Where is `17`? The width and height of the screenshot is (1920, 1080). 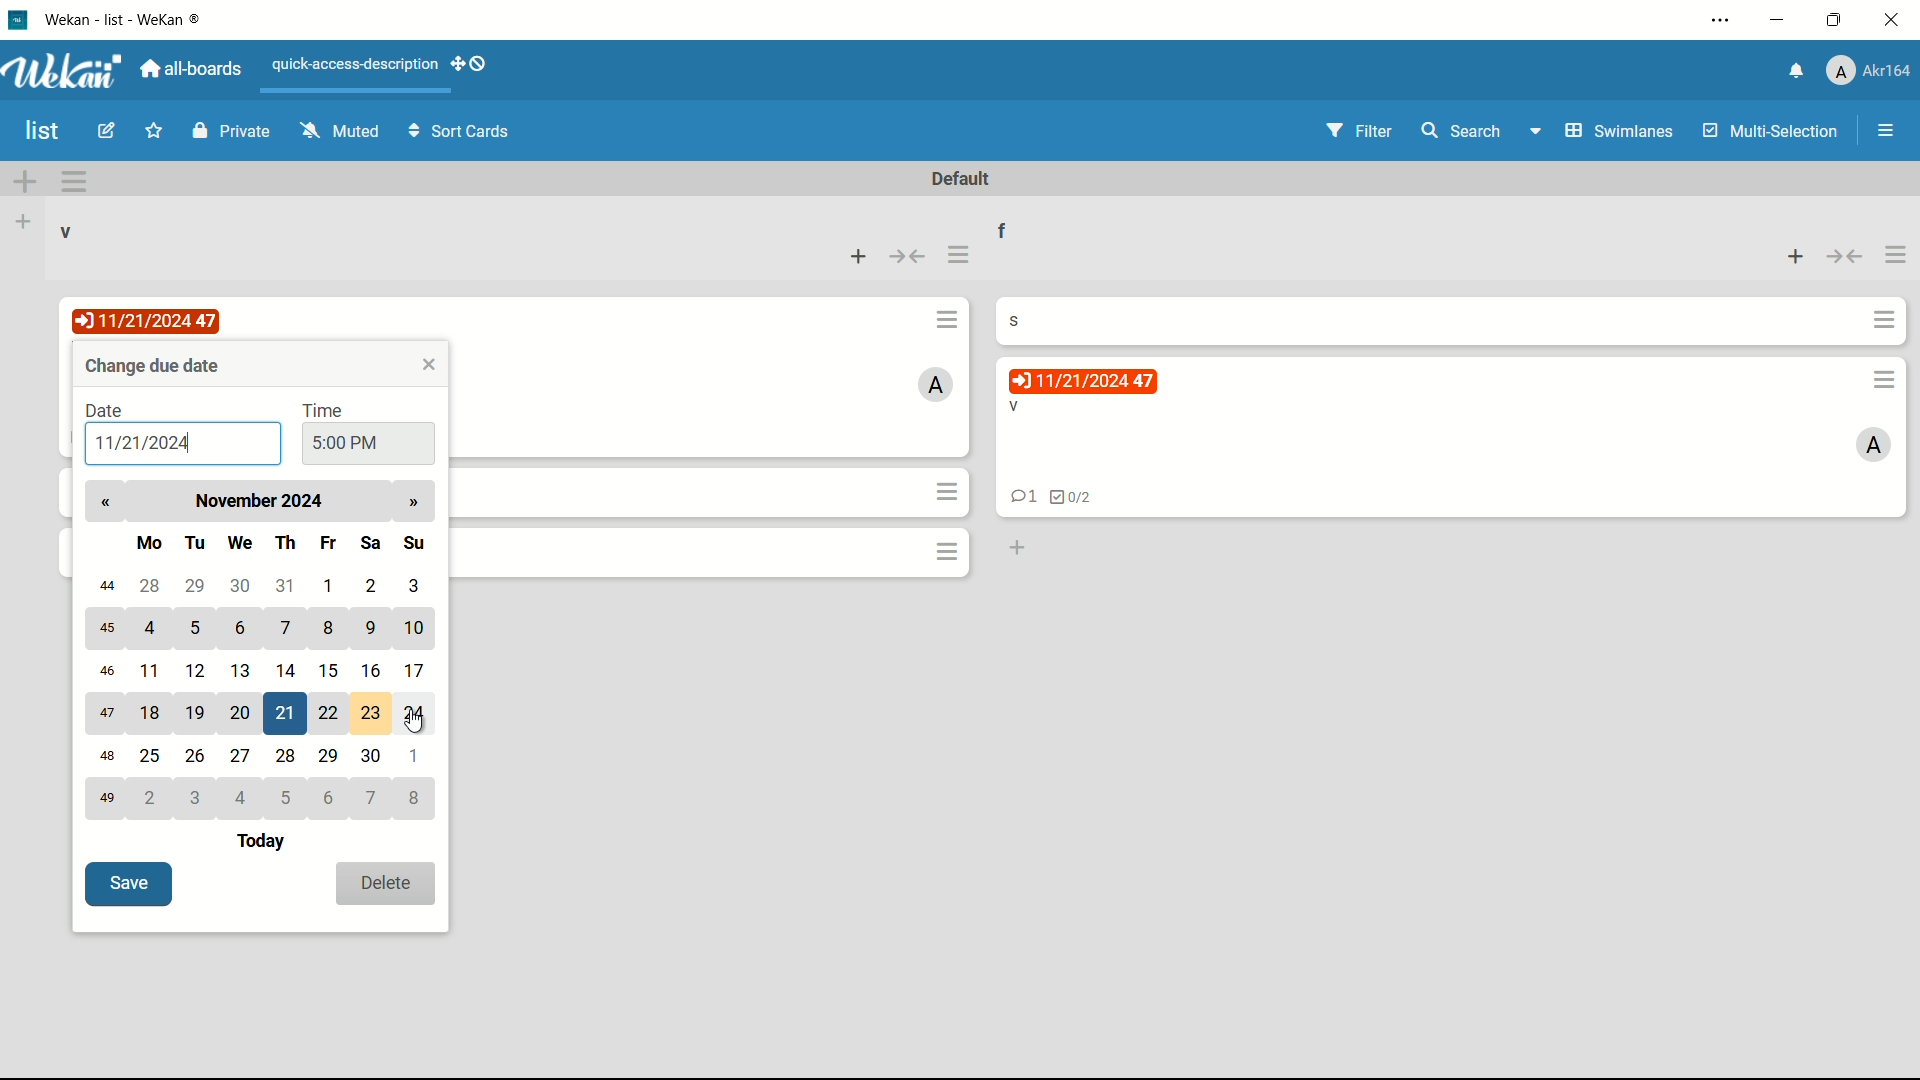 17 is located at coordinates (422, 671).